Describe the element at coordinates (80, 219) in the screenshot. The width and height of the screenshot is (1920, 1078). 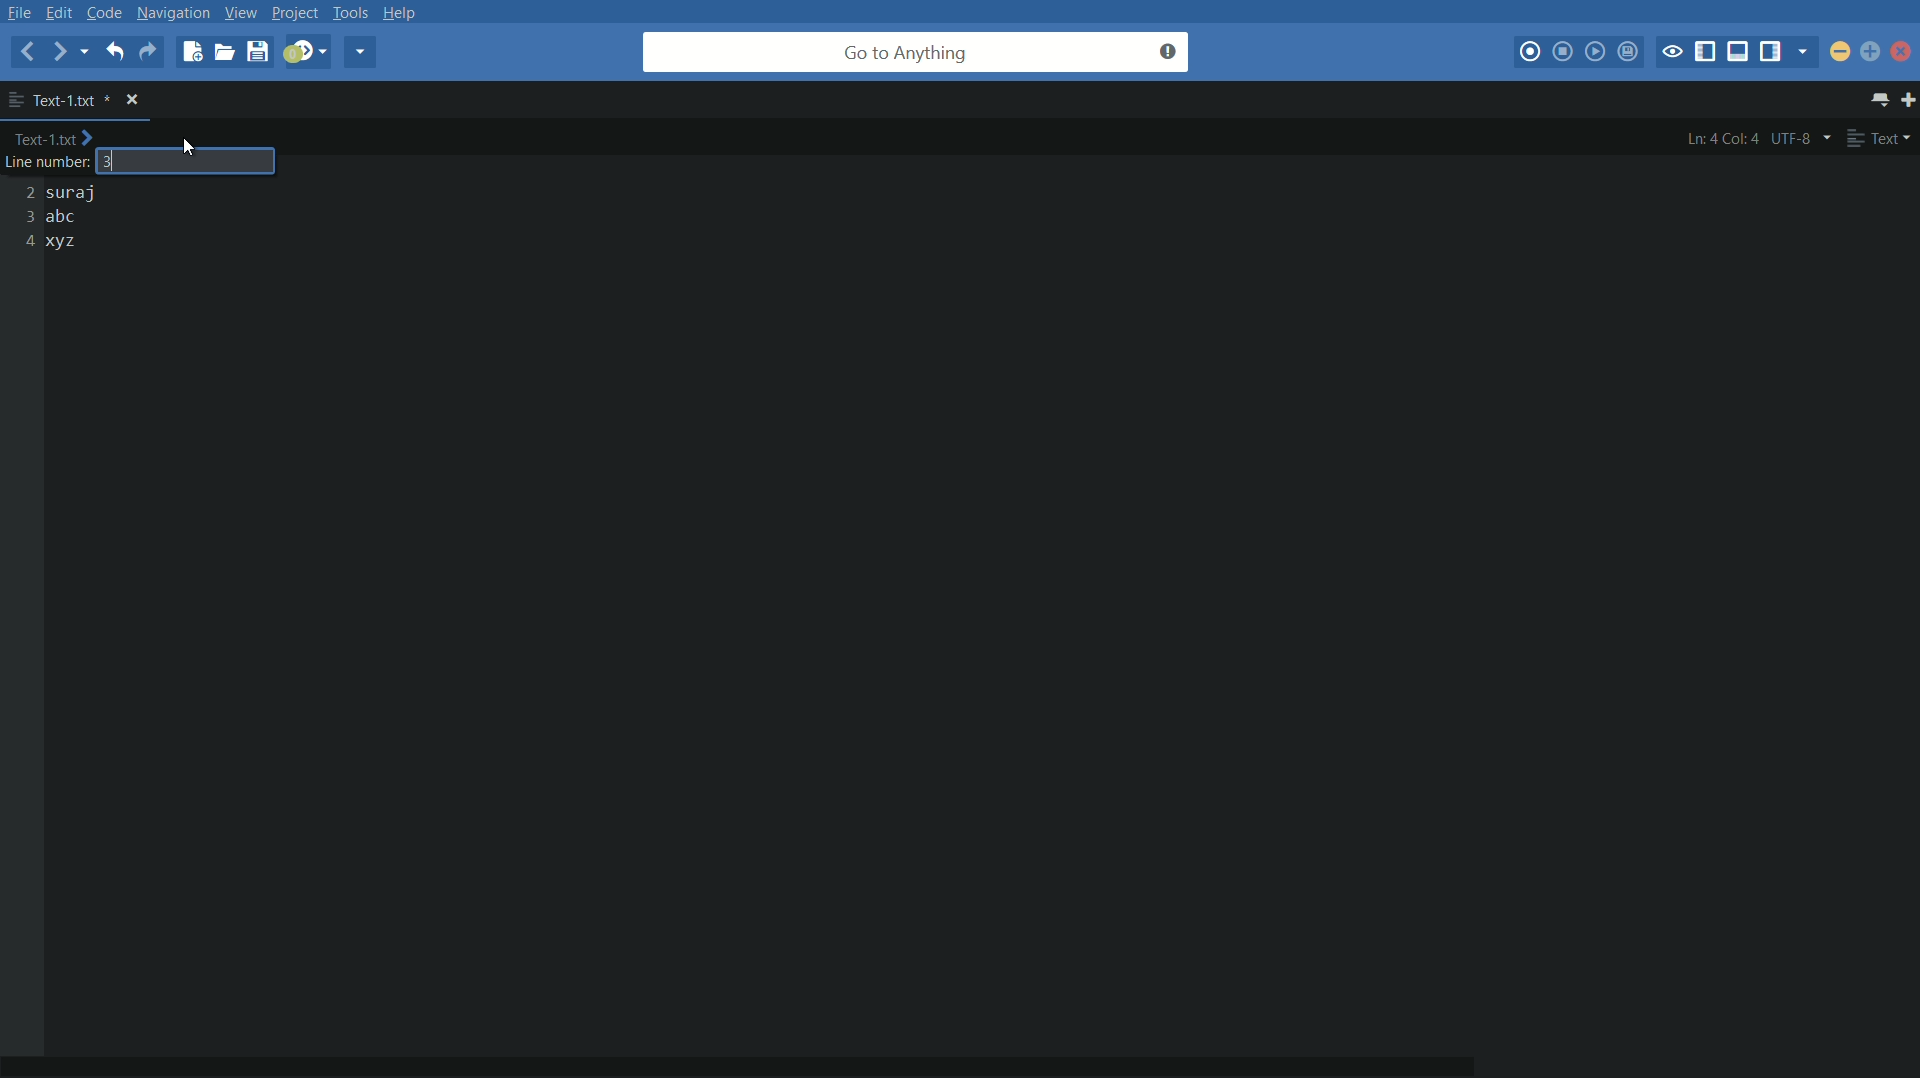
I see `suraj abc xyz` at that location.